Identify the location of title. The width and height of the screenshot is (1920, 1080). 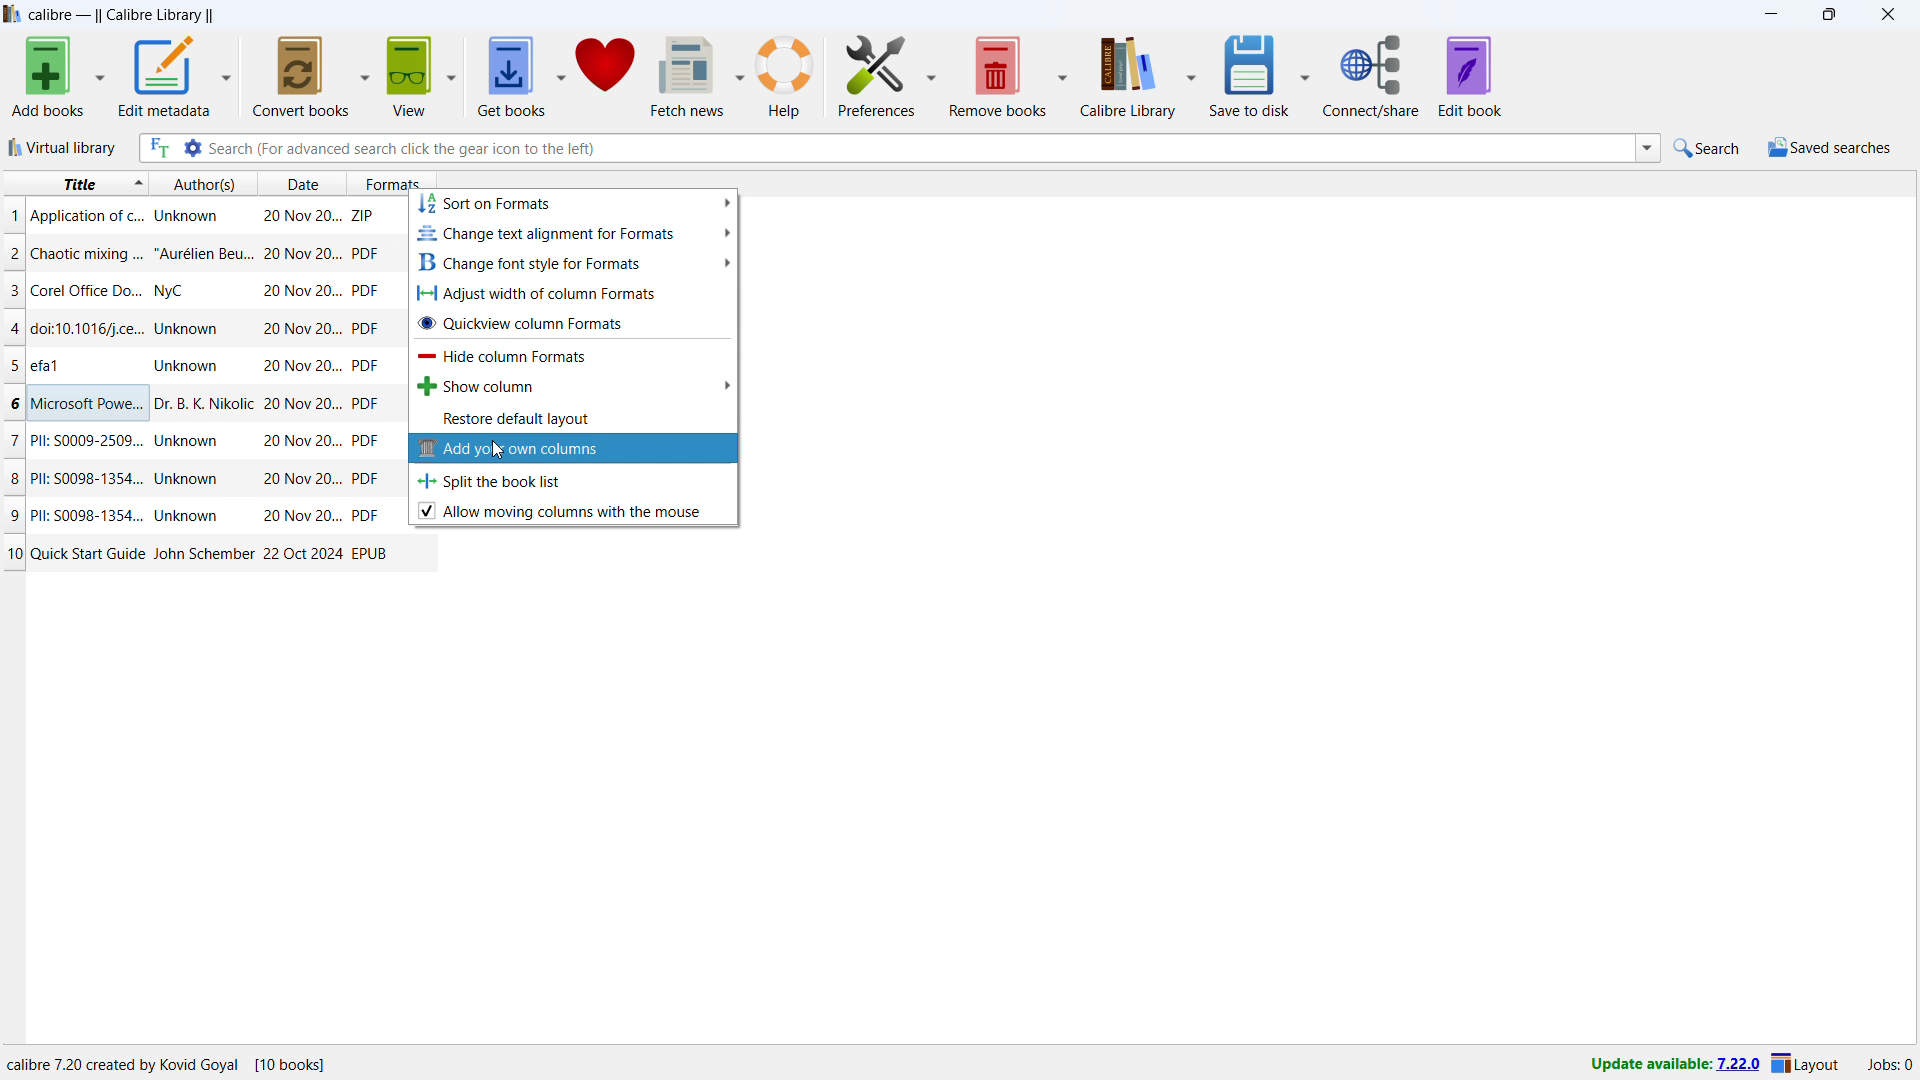
(84, 478).